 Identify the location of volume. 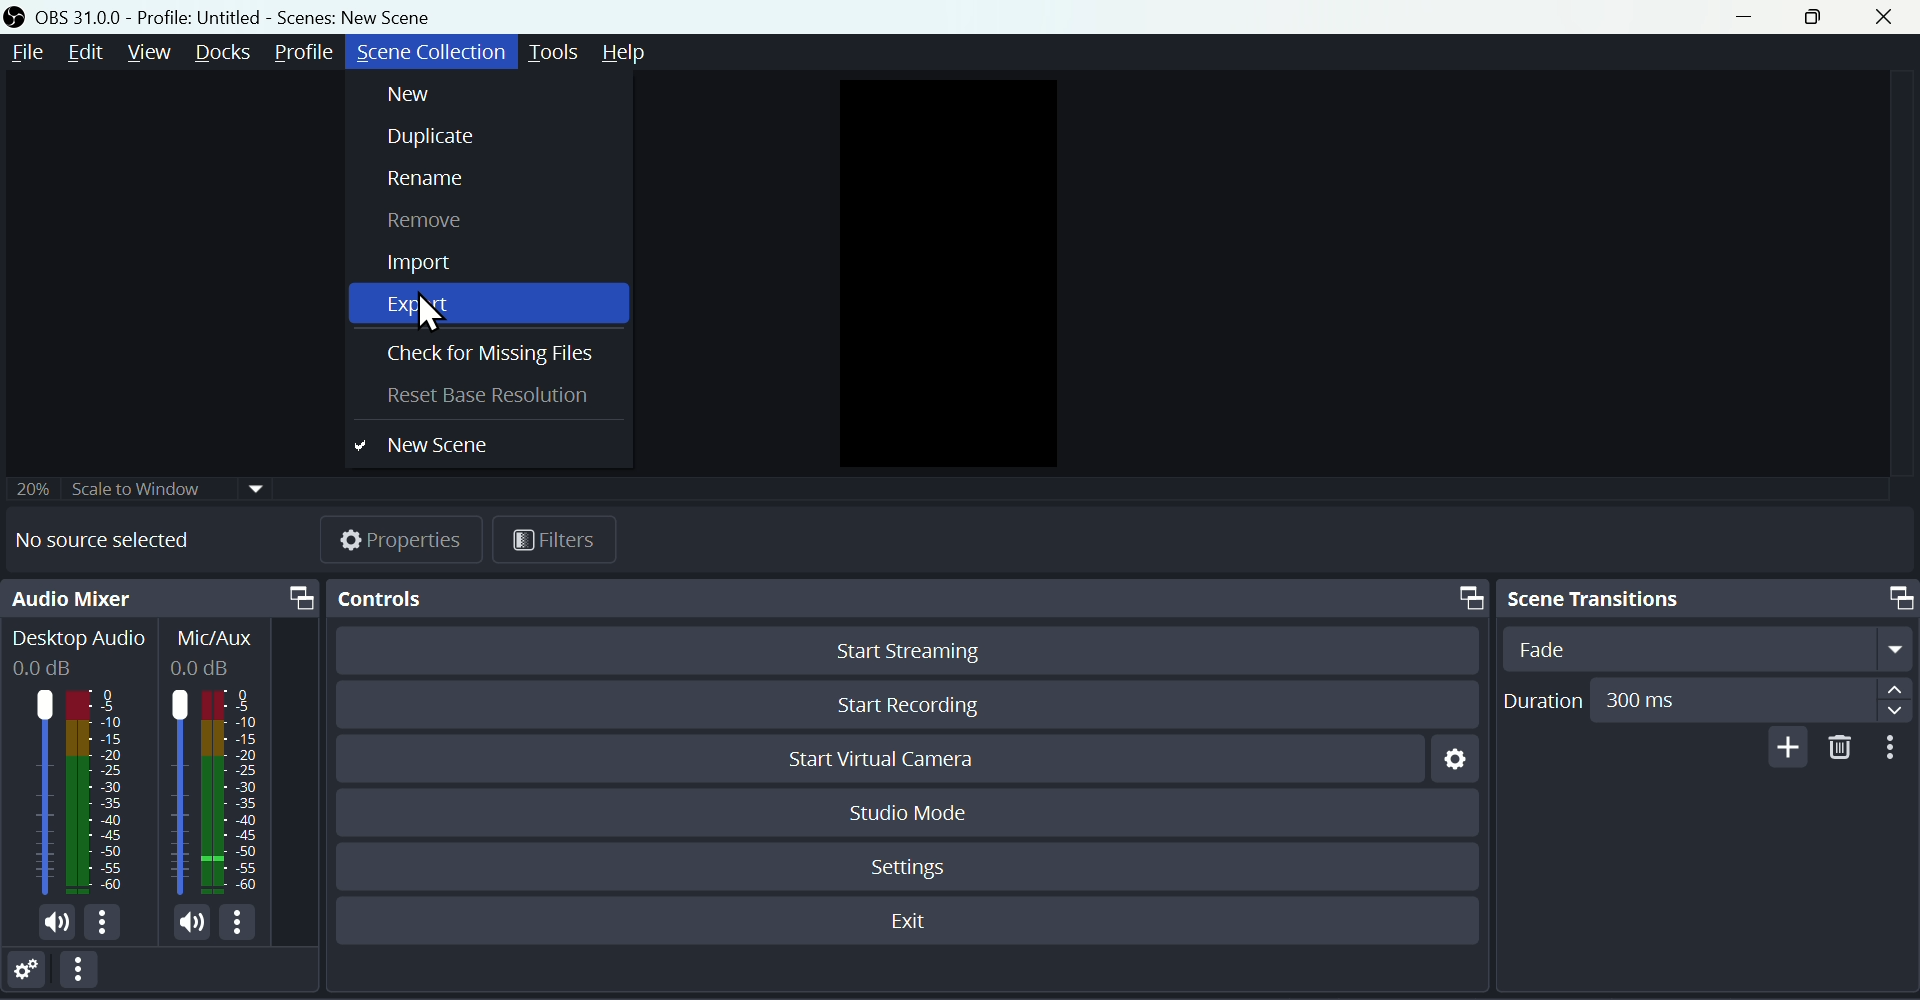
(52, 925).